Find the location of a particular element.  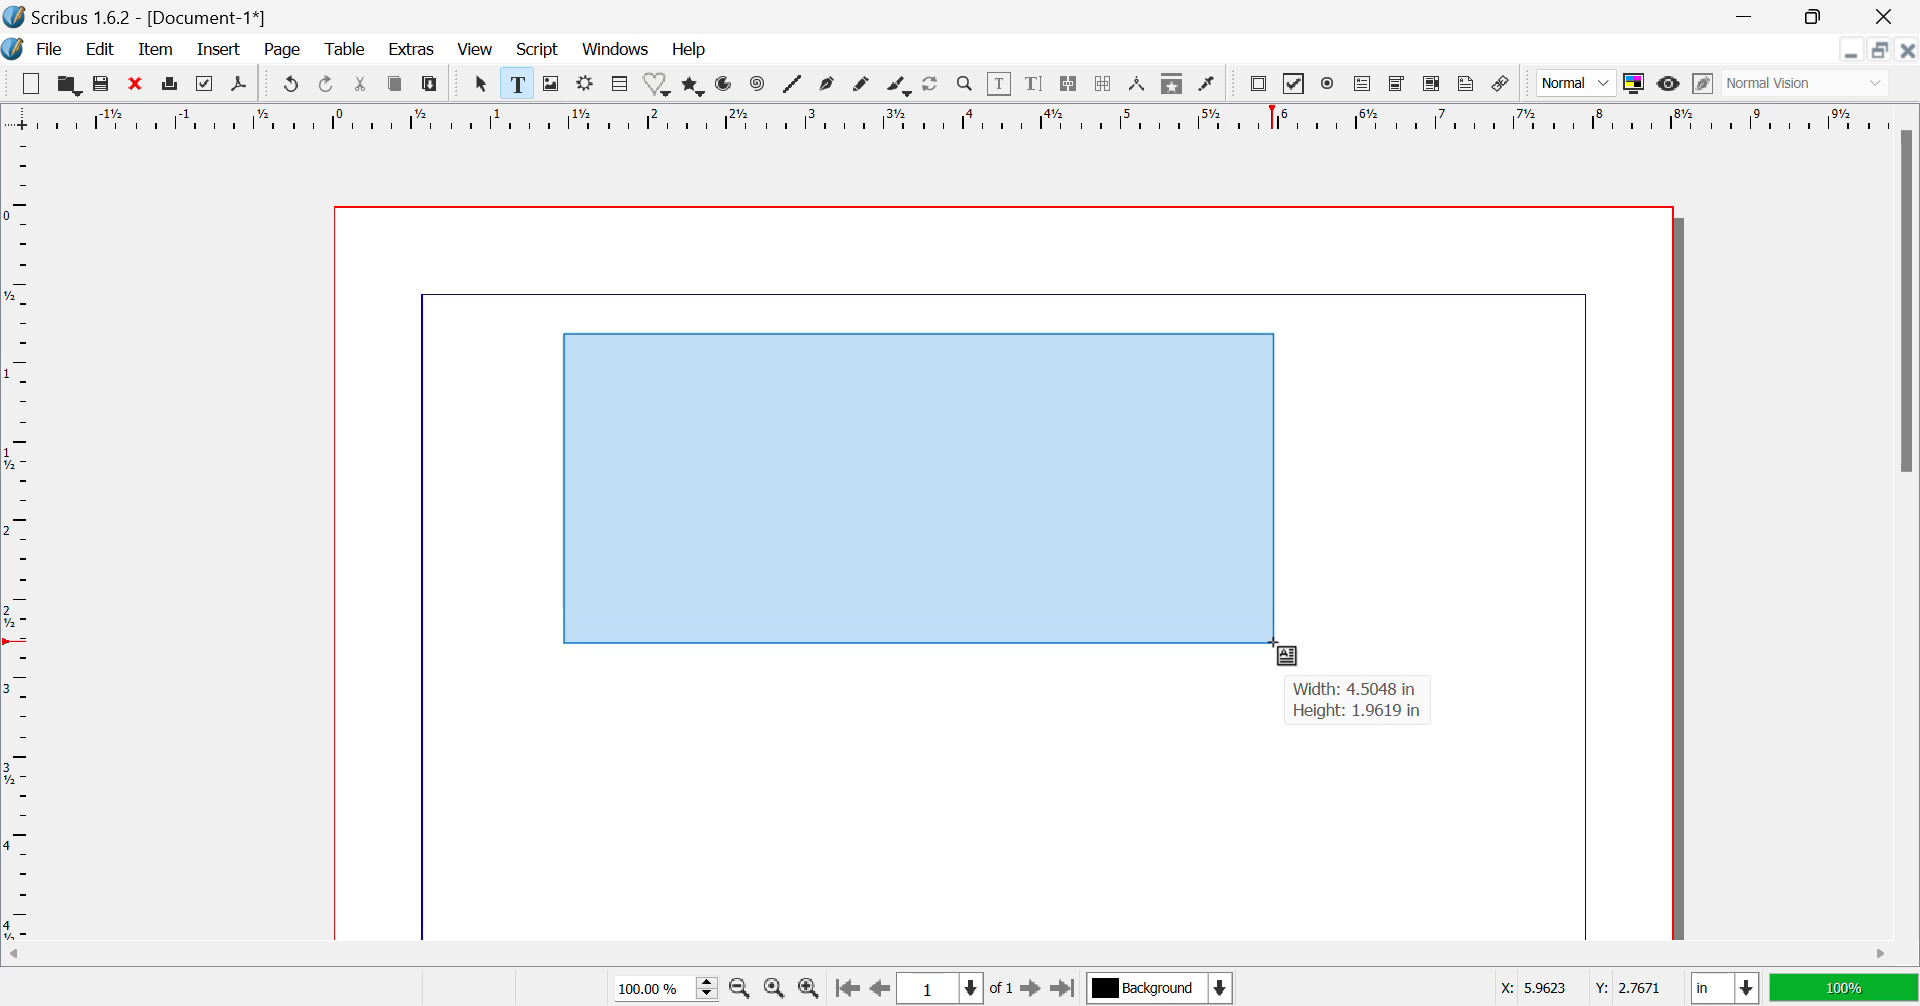

Image Frame is located at coordinates (552, 84).